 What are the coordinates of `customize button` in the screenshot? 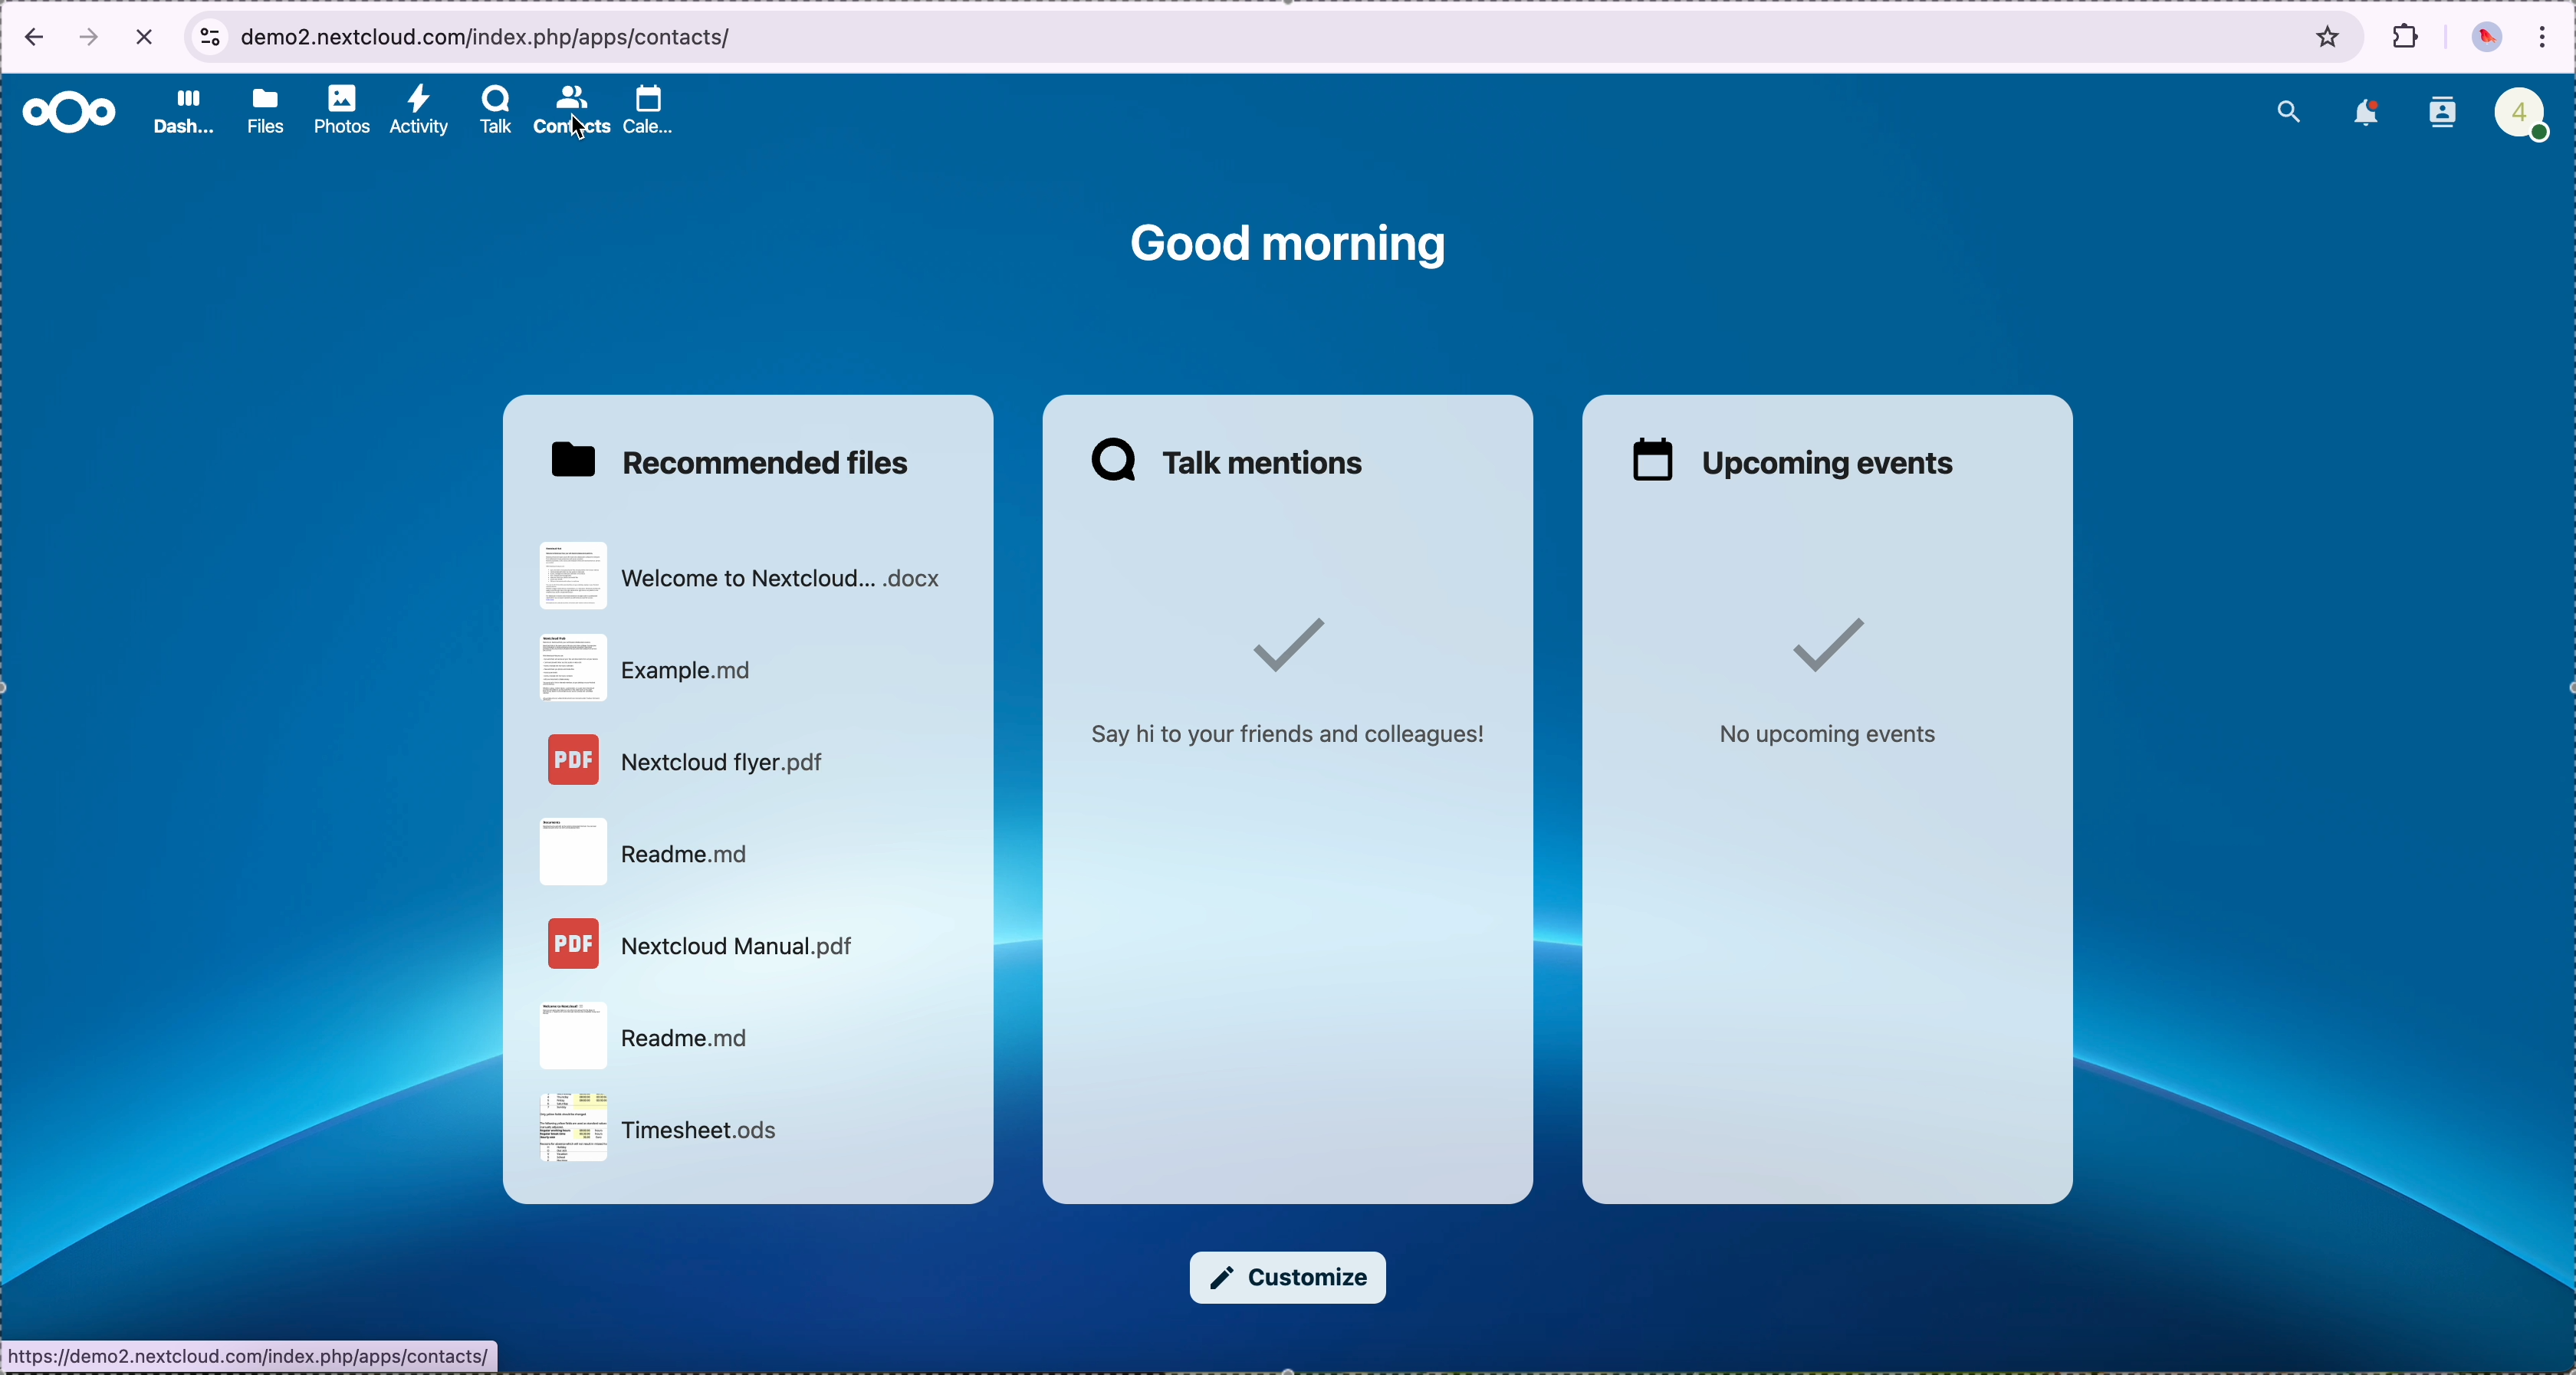 It's located at (1291, 1279).